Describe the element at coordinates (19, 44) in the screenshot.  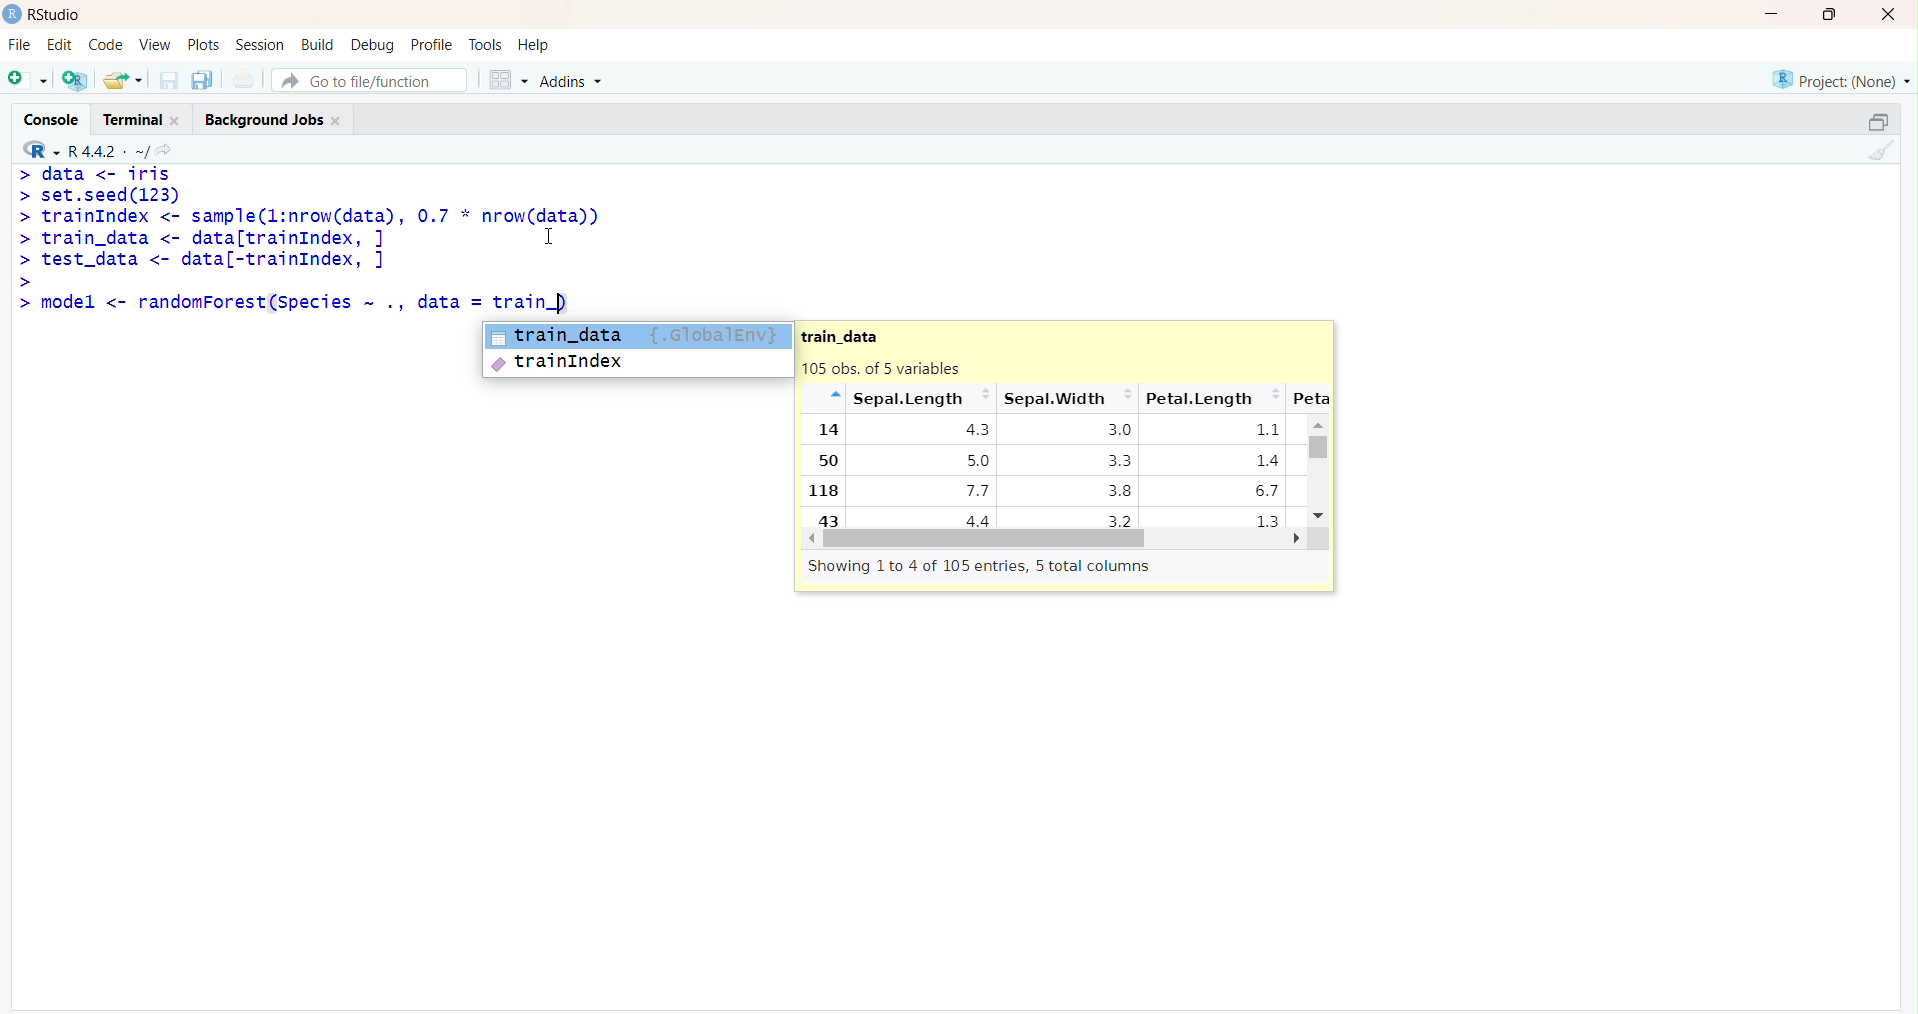
I see `File` at that location.